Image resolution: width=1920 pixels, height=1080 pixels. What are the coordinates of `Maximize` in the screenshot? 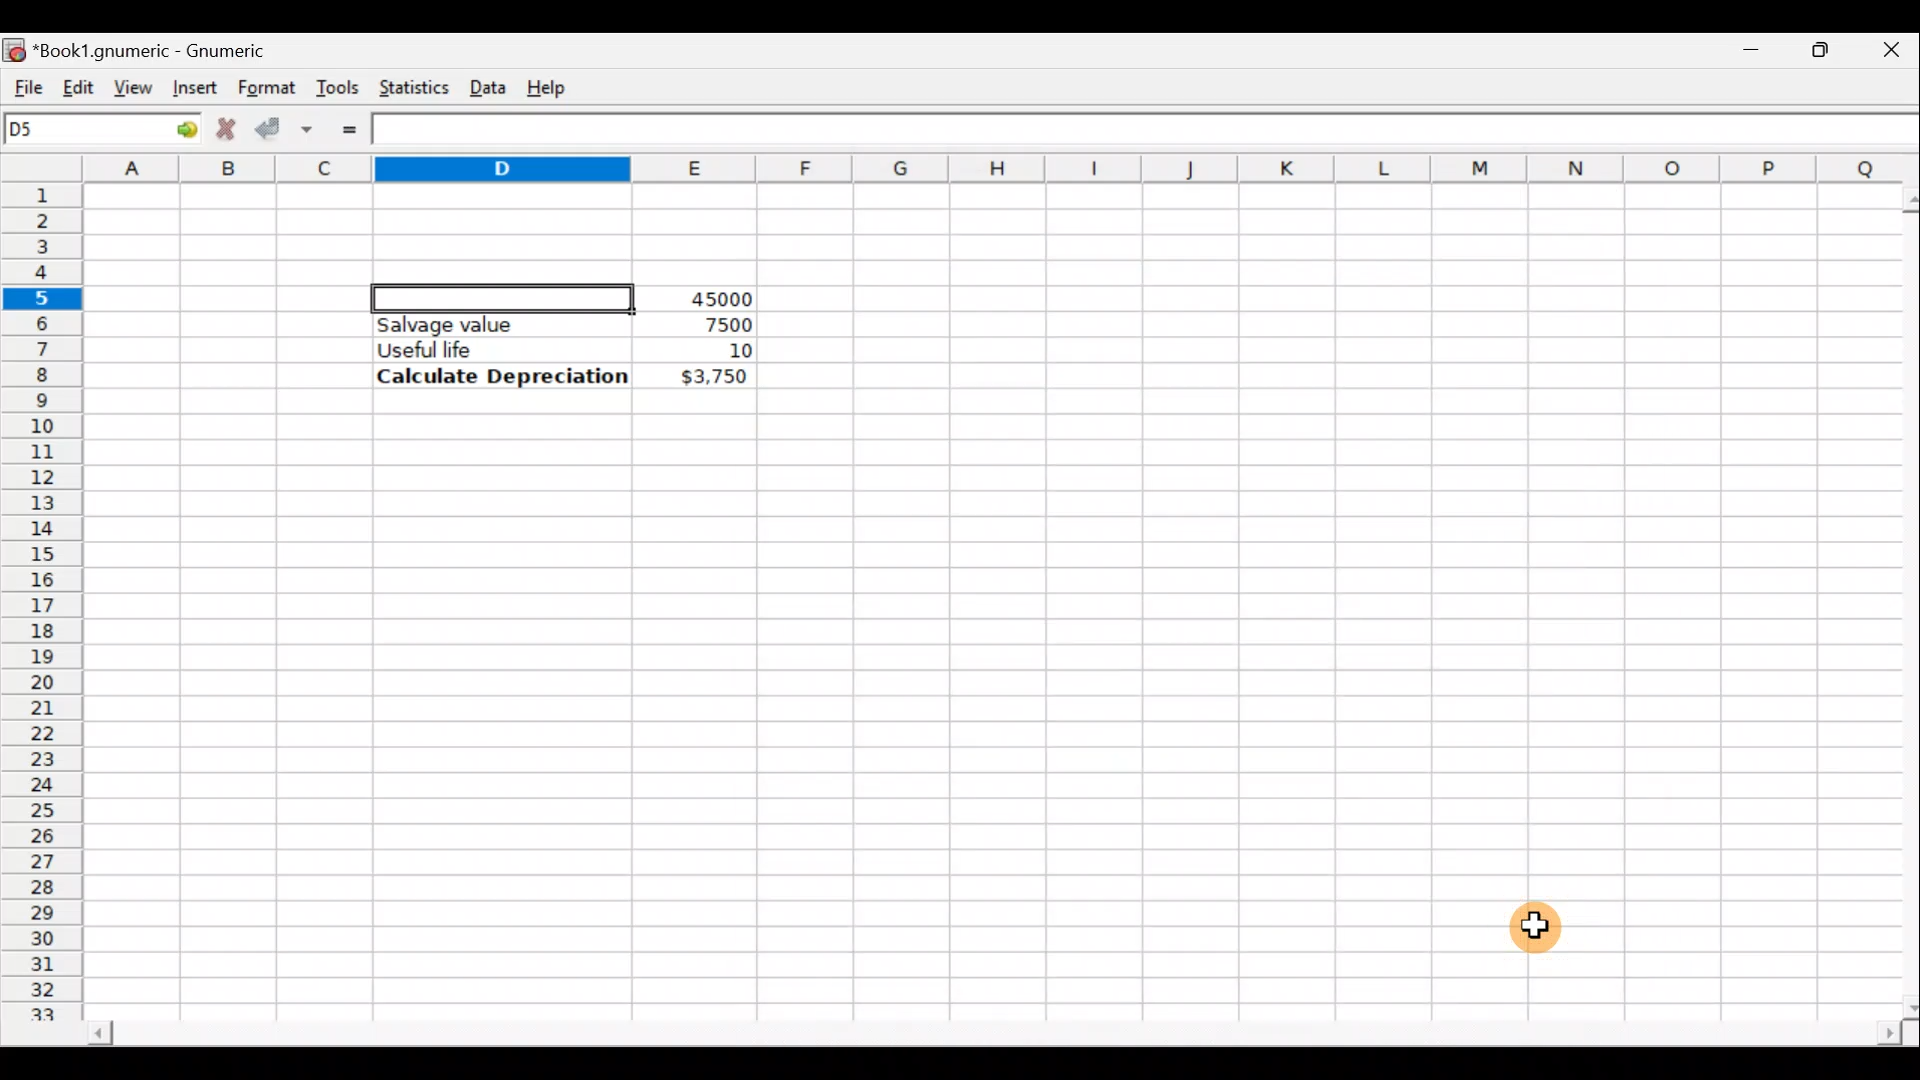 It's located at (1825, 46).